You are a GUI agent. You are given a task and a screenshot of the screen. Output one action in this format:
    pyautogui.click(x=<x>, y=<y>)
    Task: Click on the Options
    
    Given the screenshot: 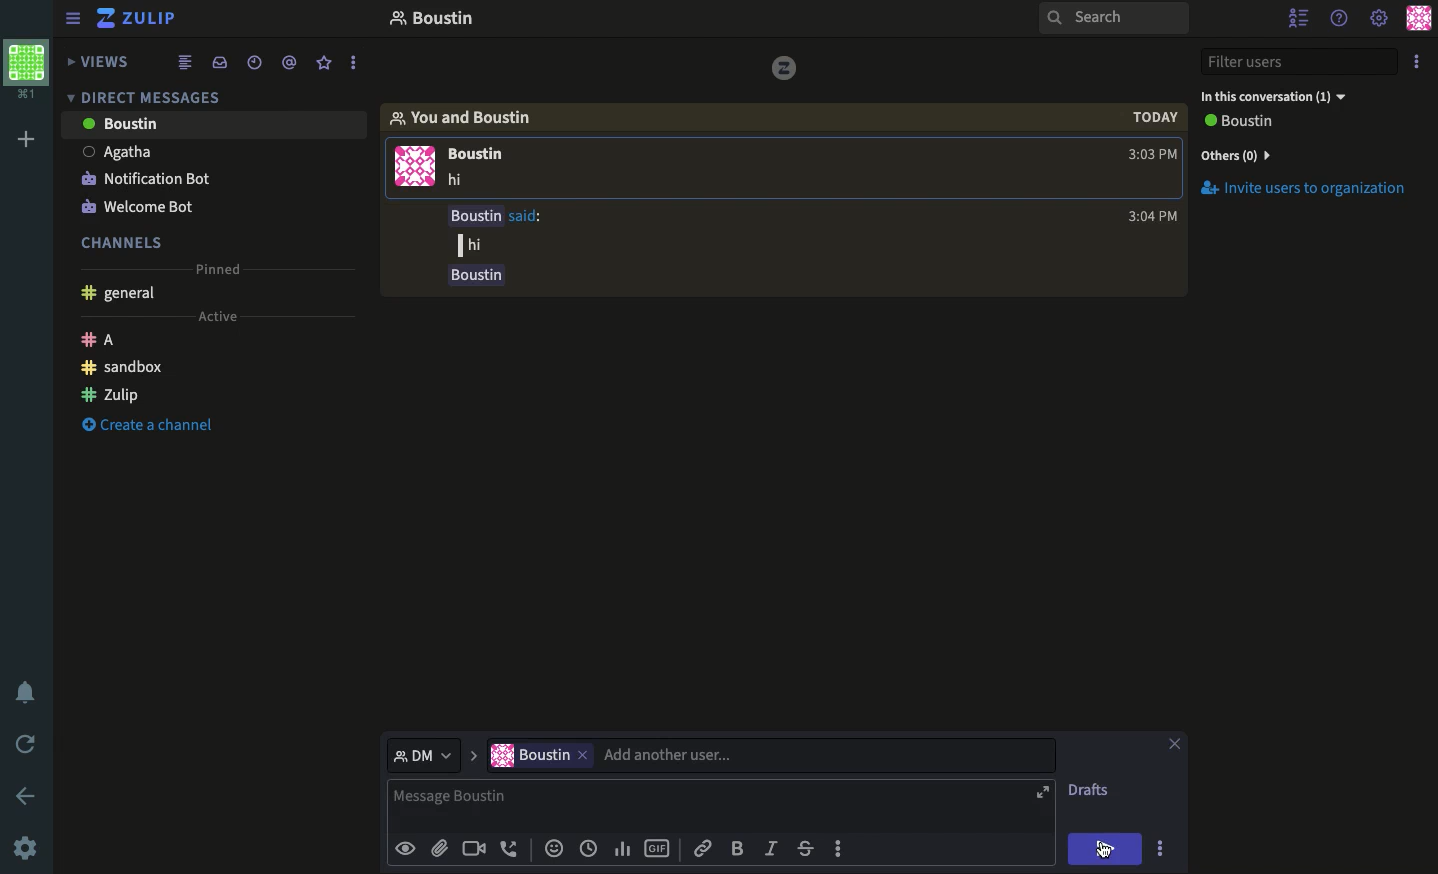 What is the action you would take?
    pyautogui.click(x=1418, y=64)
    